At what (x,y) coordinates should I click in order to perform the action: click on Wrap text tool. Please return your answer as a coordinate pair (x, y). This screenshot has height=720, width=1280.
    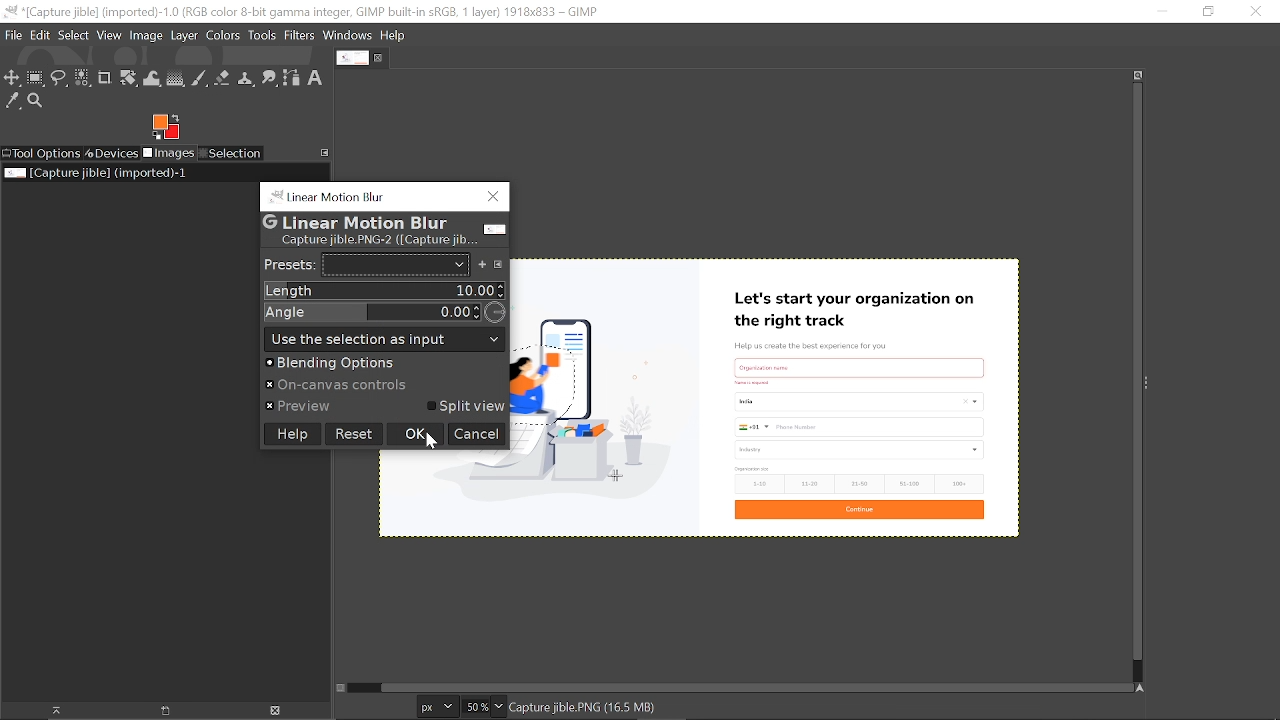
    Looking at the image, I should click on (153, 79).